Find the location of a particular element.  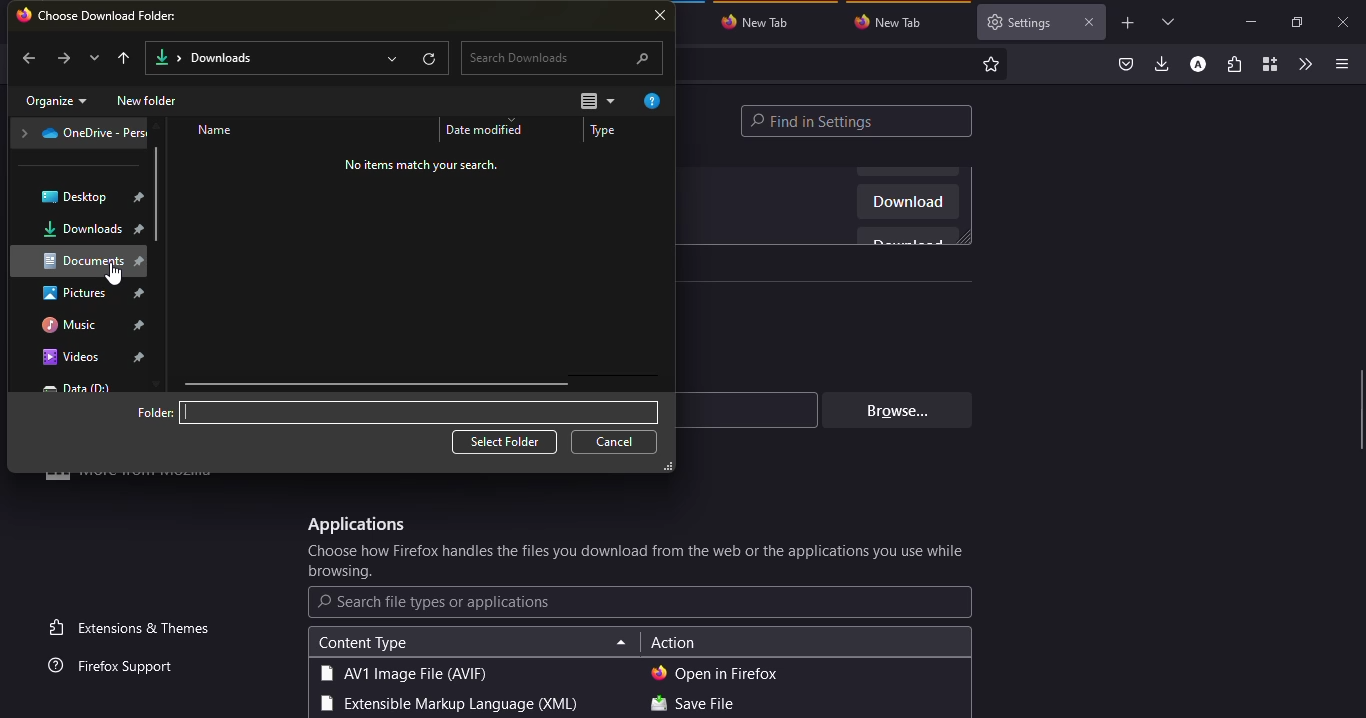

date modified is located at coordinates (489, 130).